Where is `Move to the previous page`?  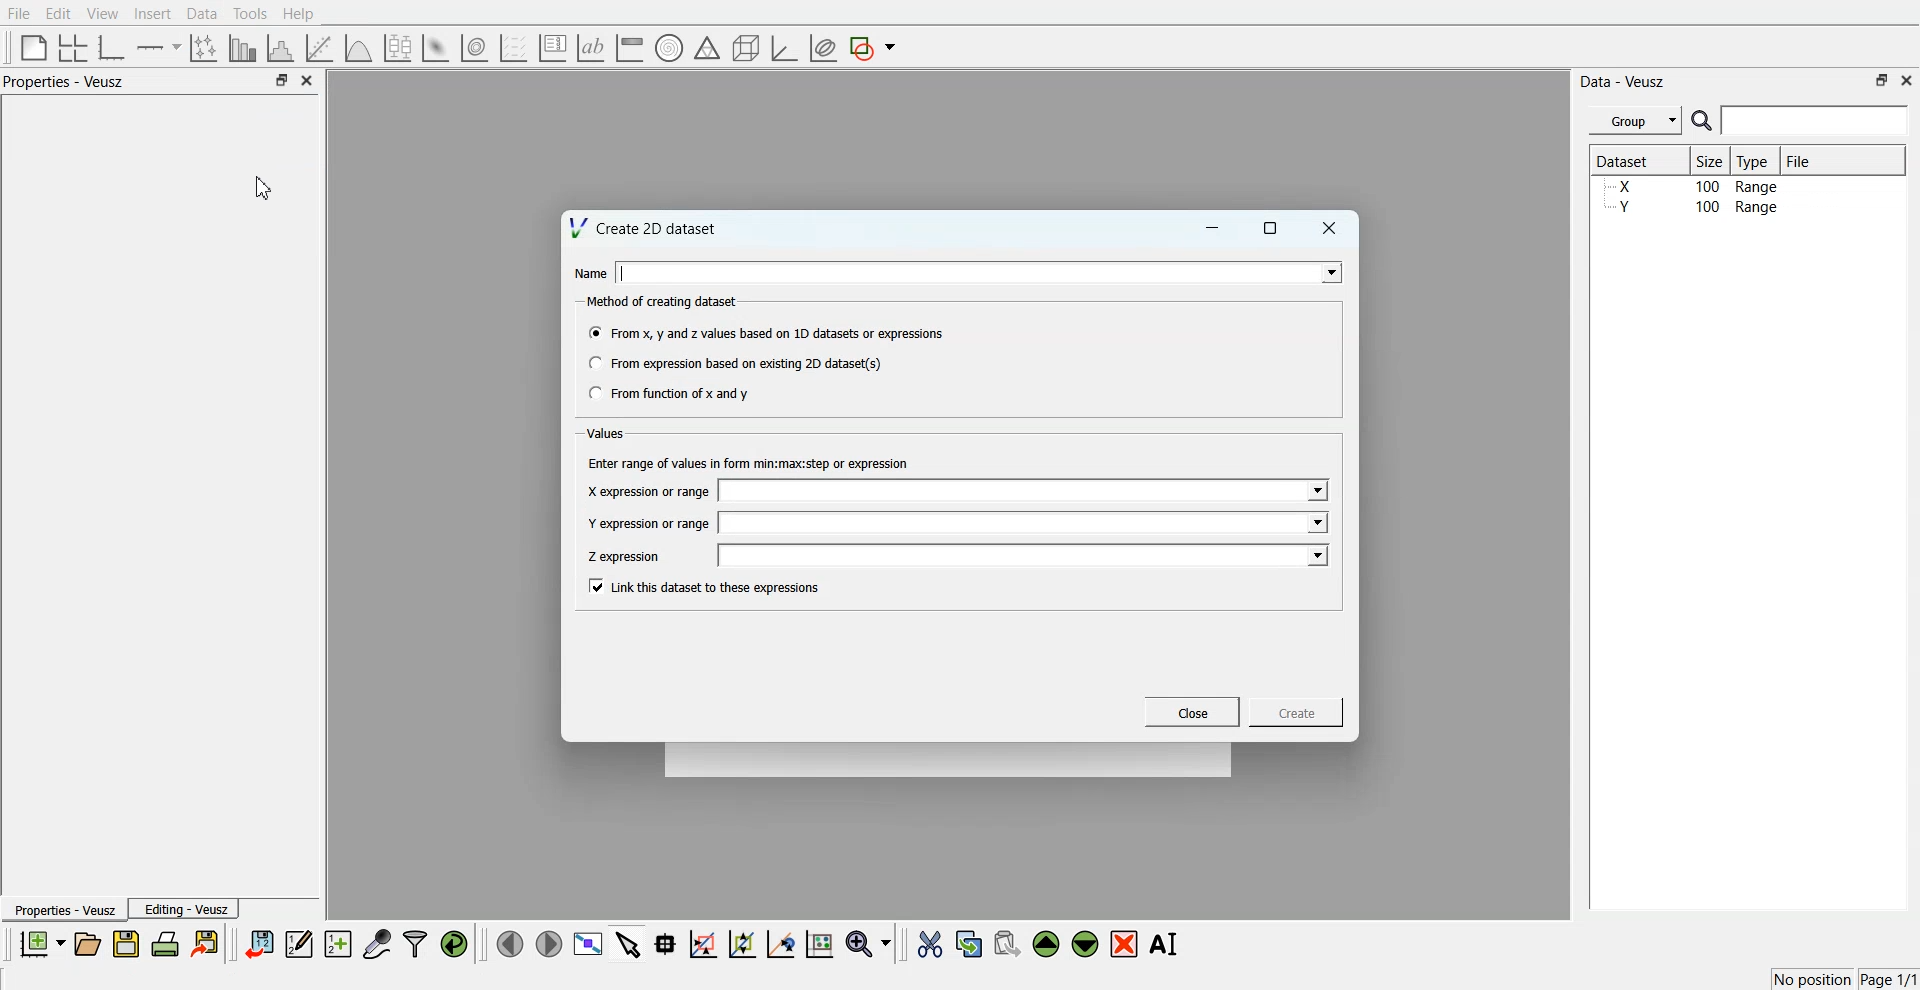
Move to the previous page is located at coordinates (510, 943).